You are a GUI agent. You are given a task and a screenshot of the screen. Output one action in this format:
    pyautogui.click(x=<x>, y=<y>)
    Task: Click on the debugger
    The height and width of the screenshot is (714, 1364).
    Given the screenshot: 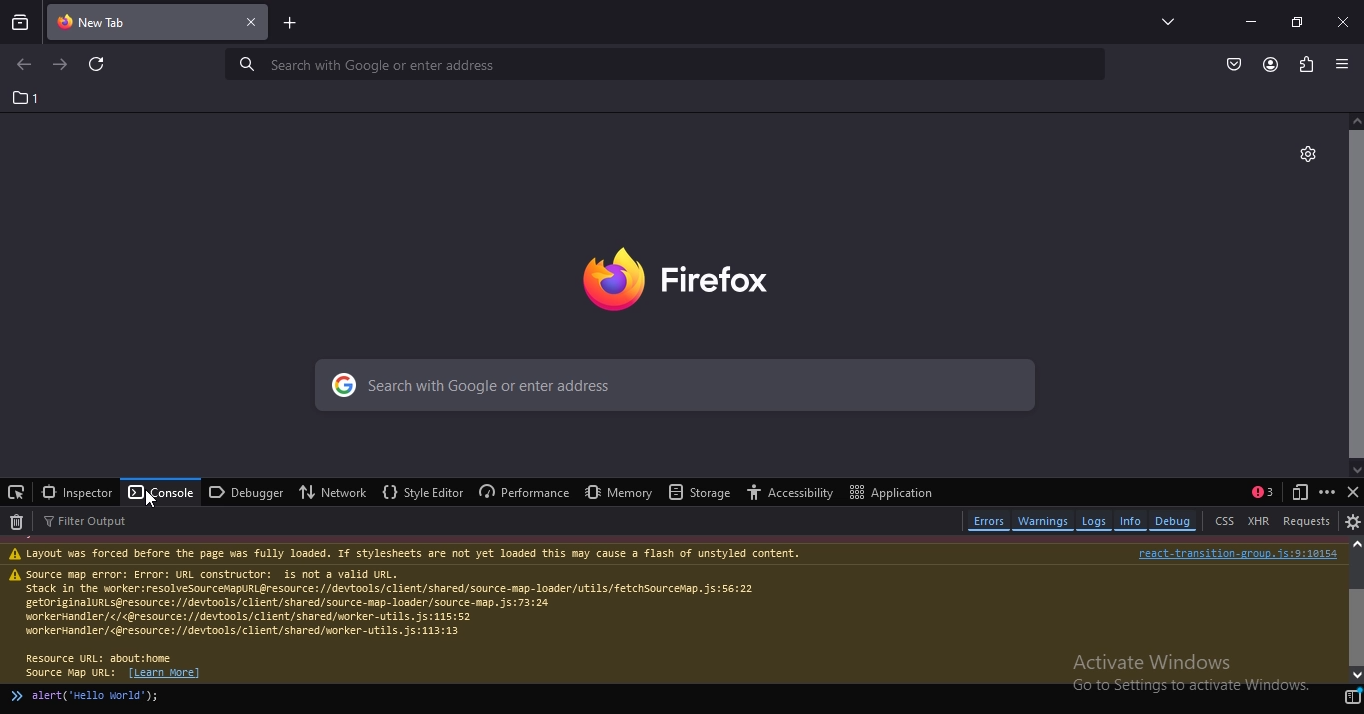 What is the action you would take?
    pyautogui.click(x=246, y=492)
    